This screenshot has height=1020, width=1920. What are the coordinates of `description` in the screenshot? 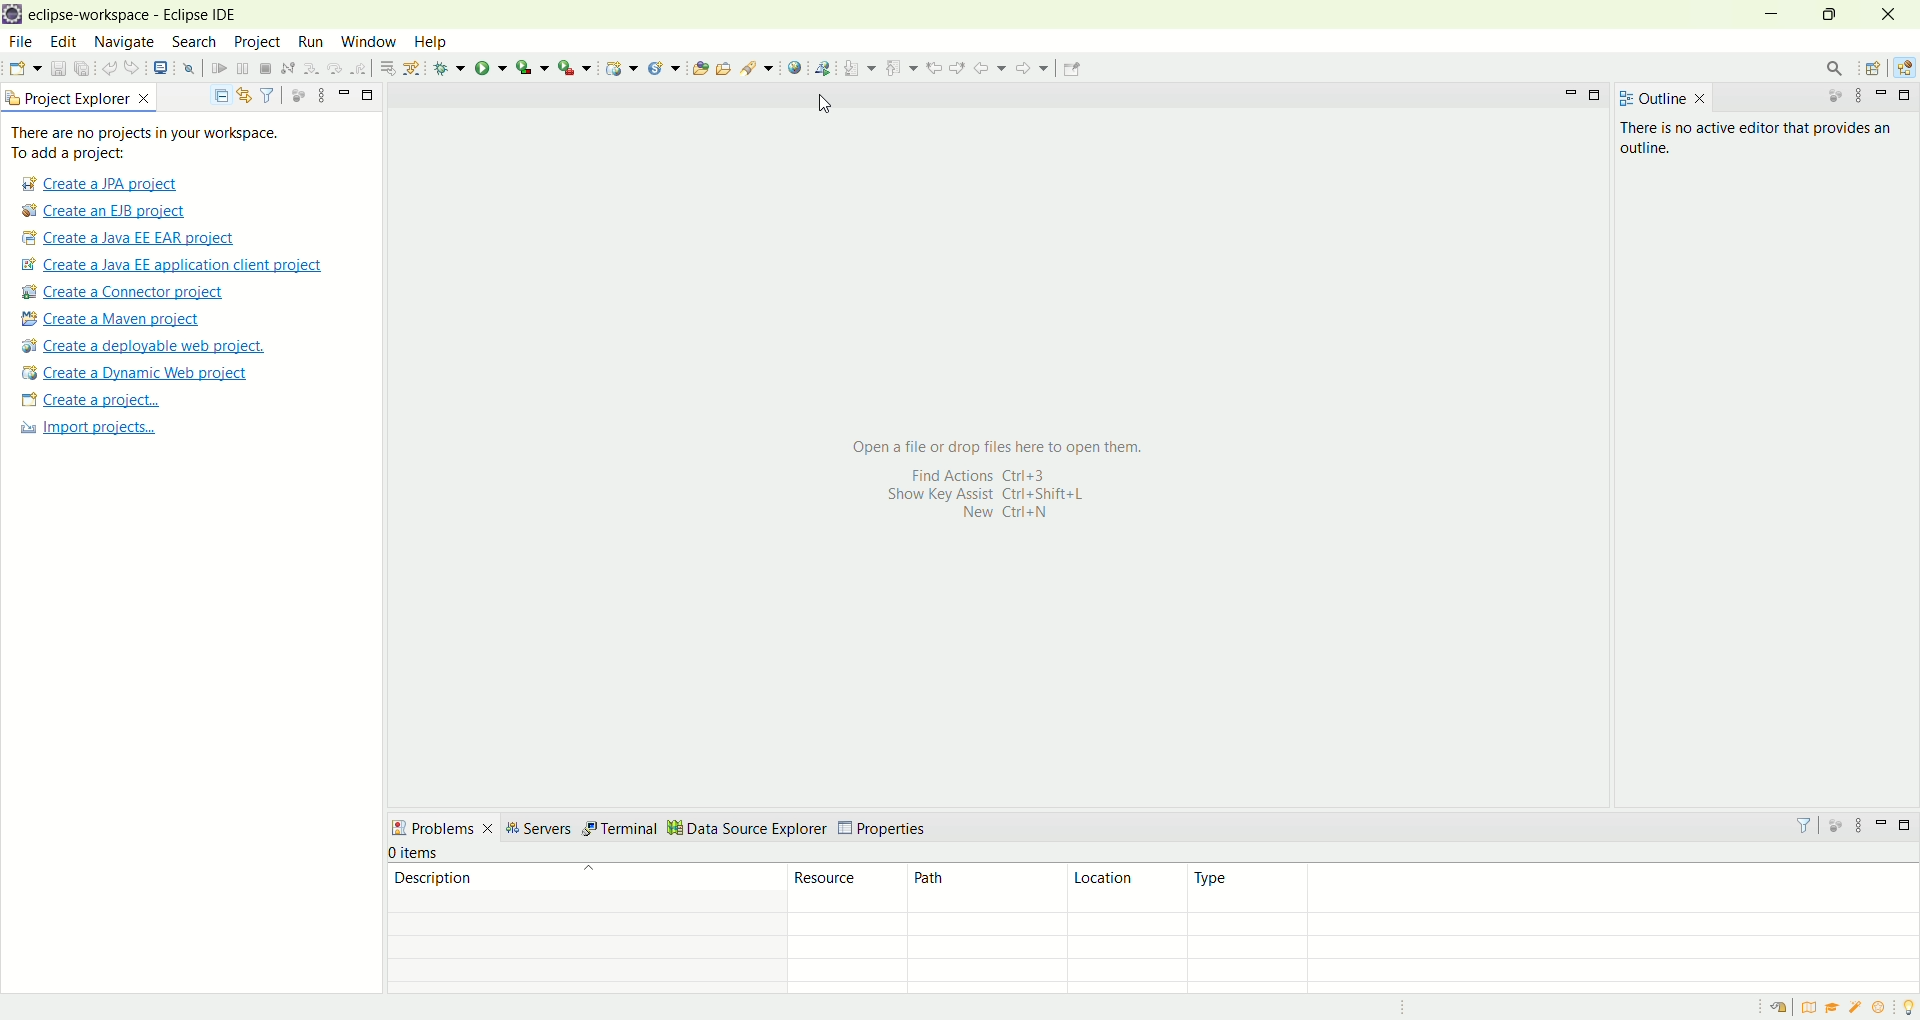 It's located at (583, 887).